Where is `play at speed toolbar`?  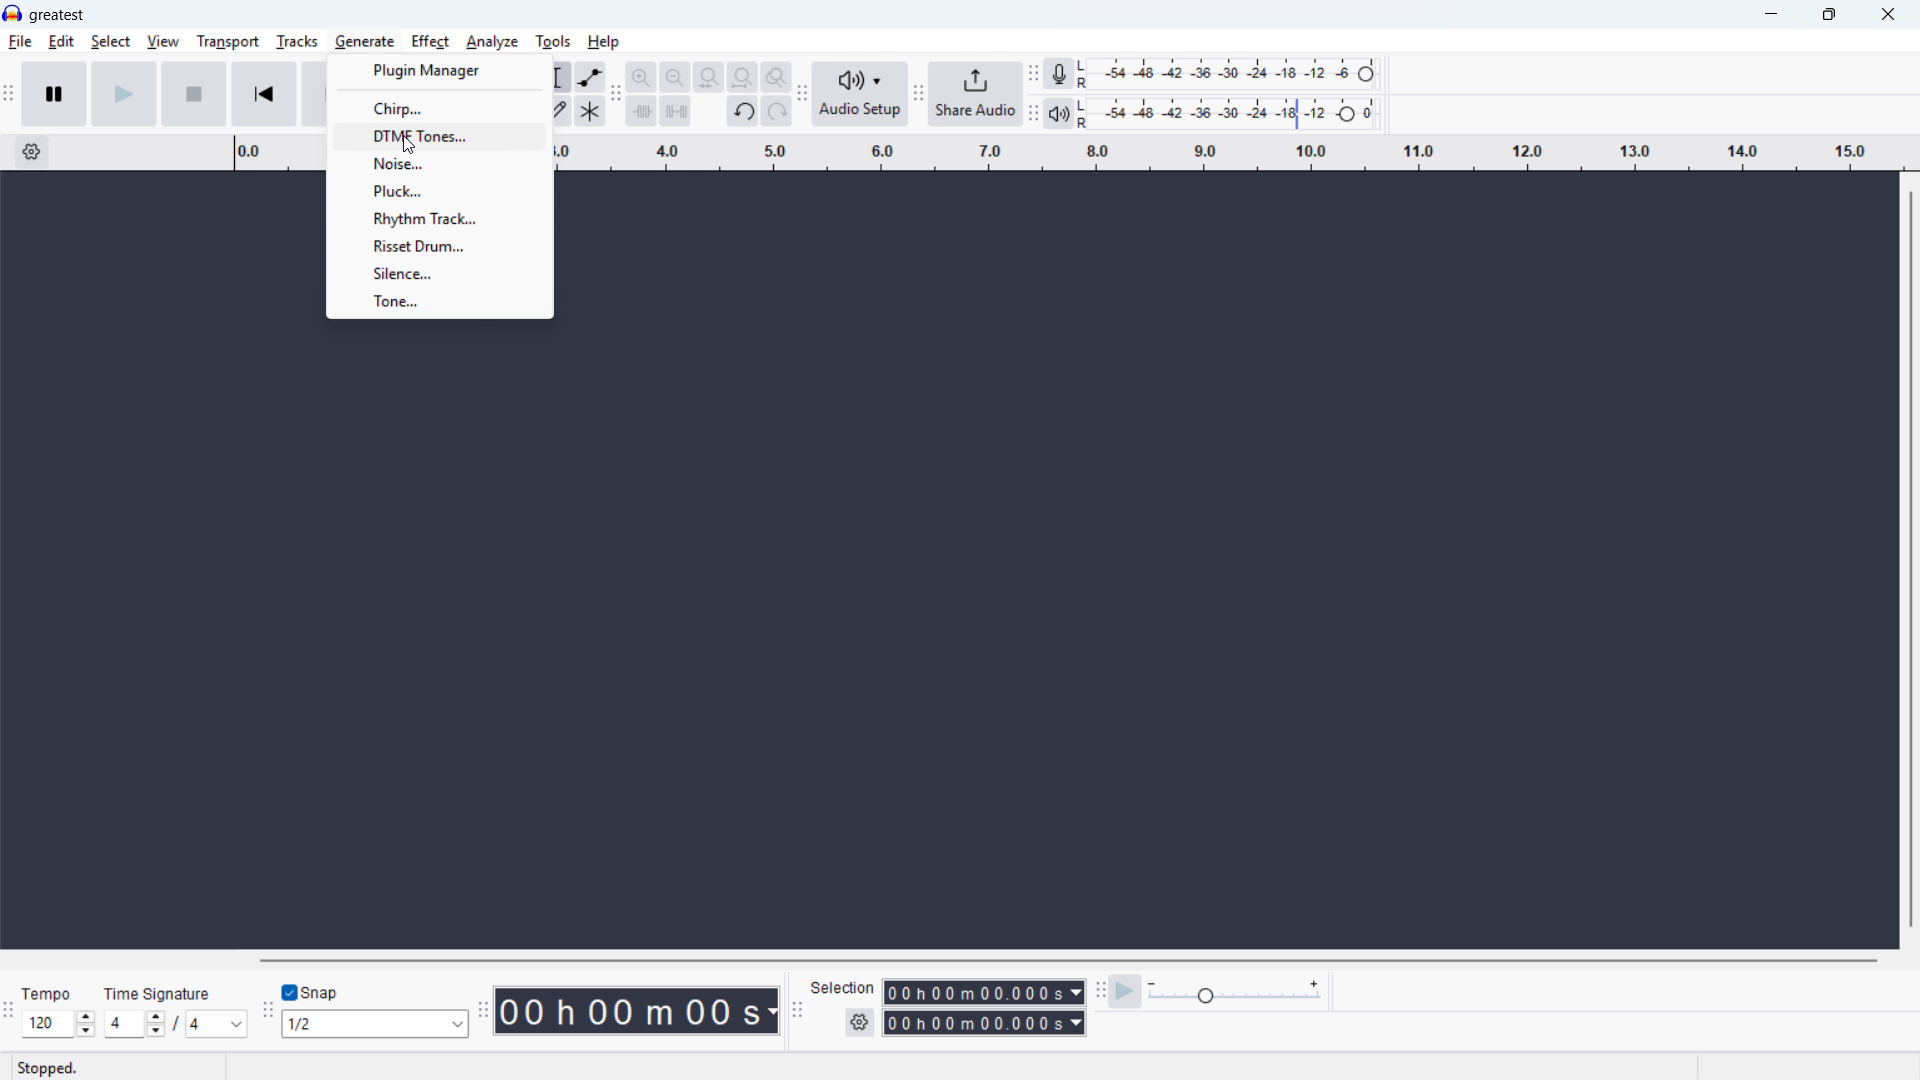
play at speed toolbar is located at coordinates (1101, 992).